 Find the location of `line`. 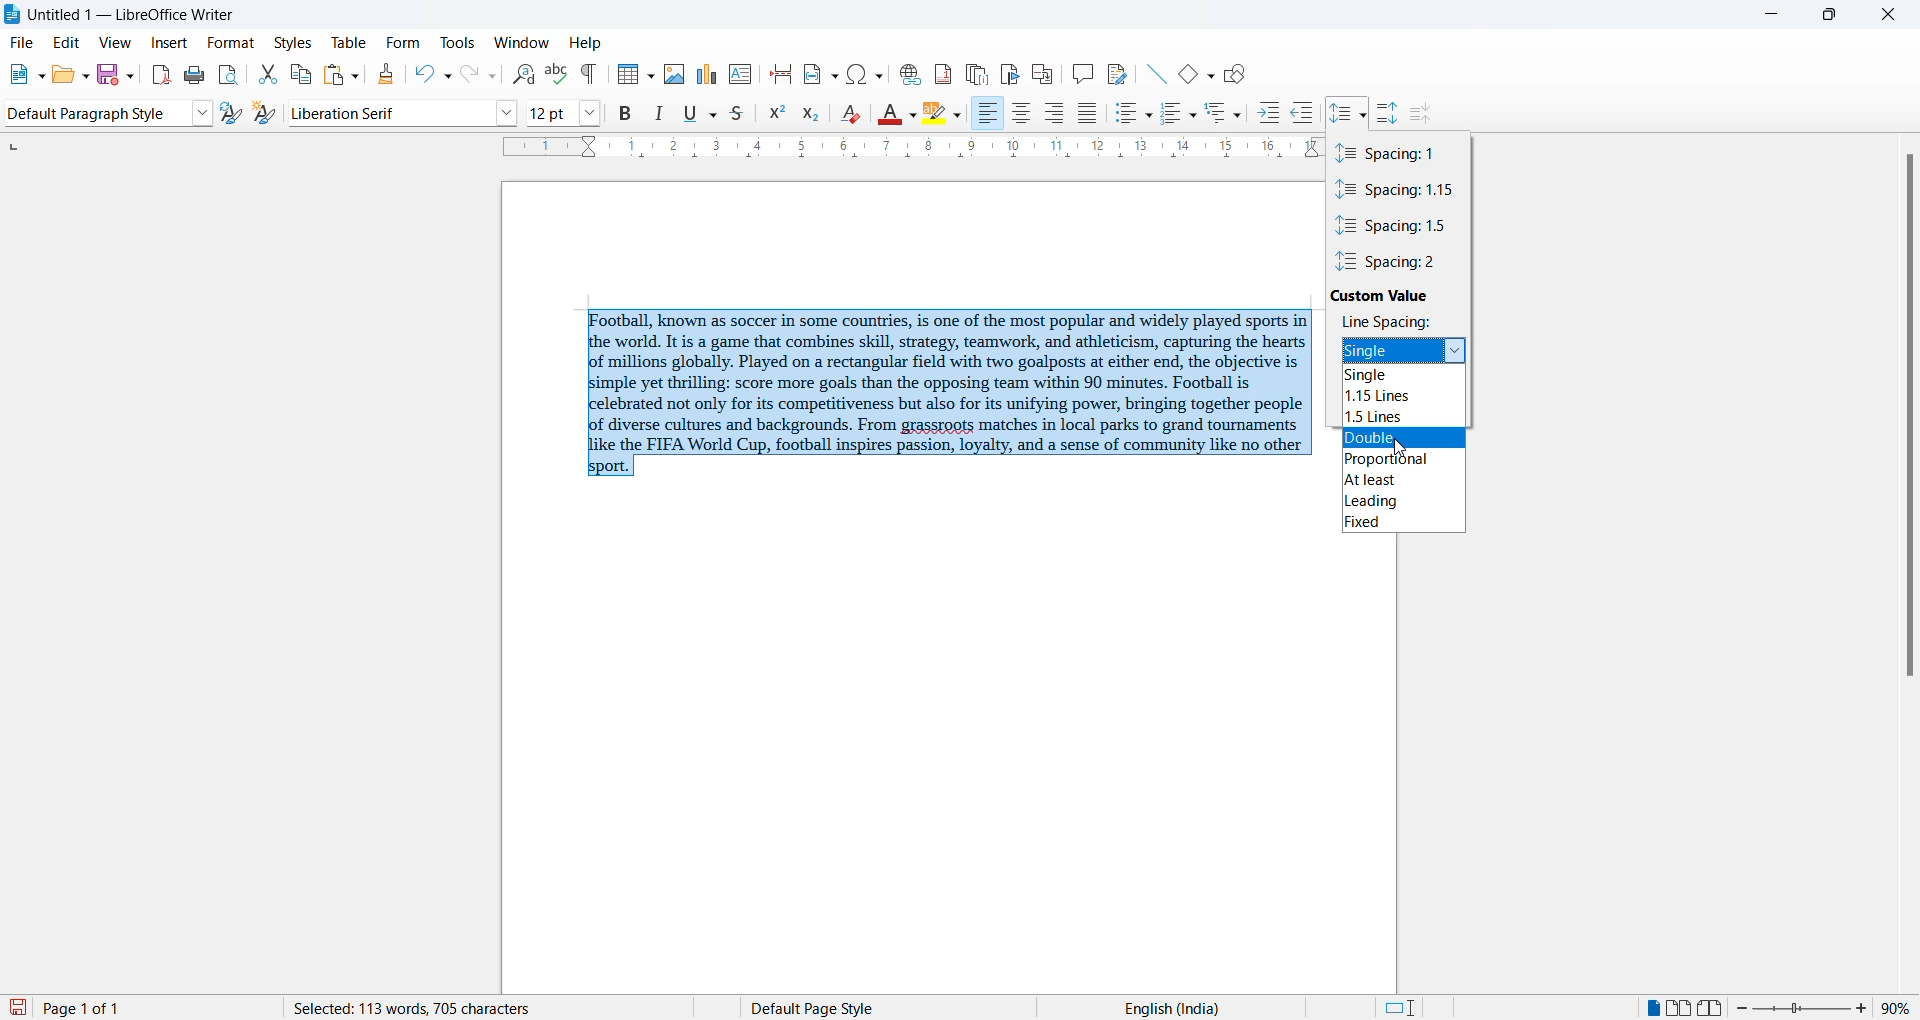

line is located at coordinates (1153, 74).